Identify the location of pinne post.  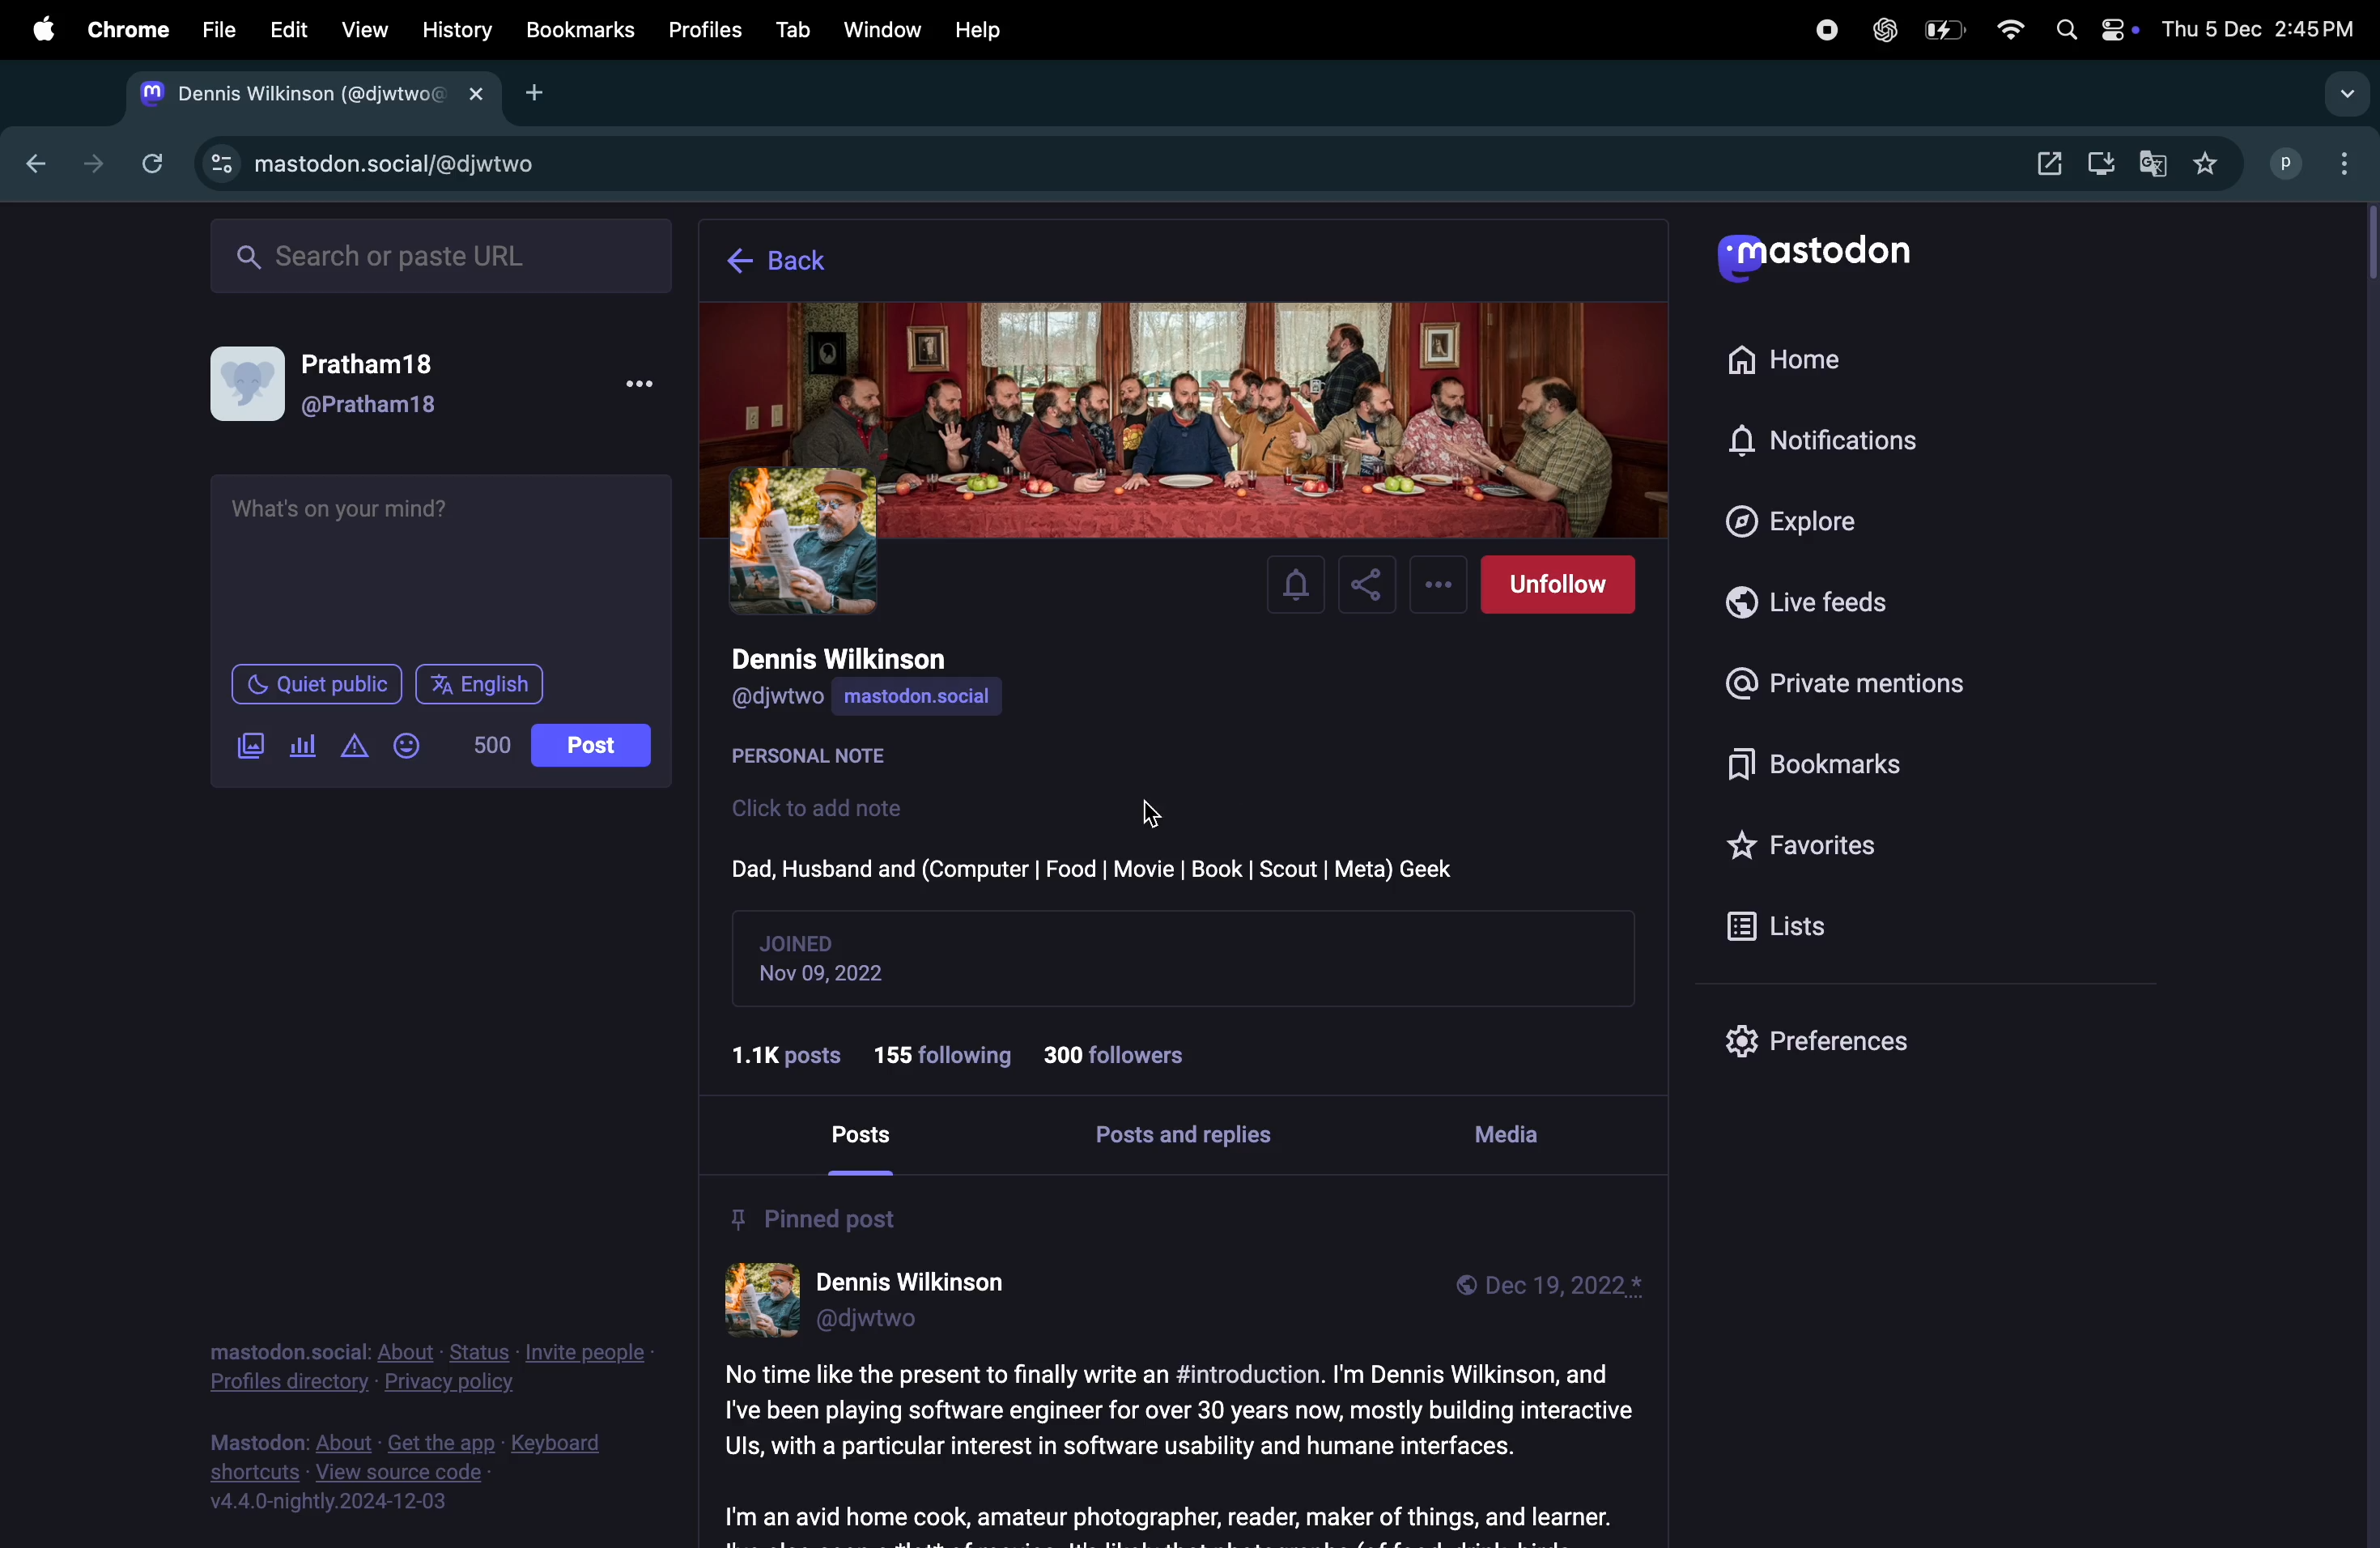
(816, 1216).